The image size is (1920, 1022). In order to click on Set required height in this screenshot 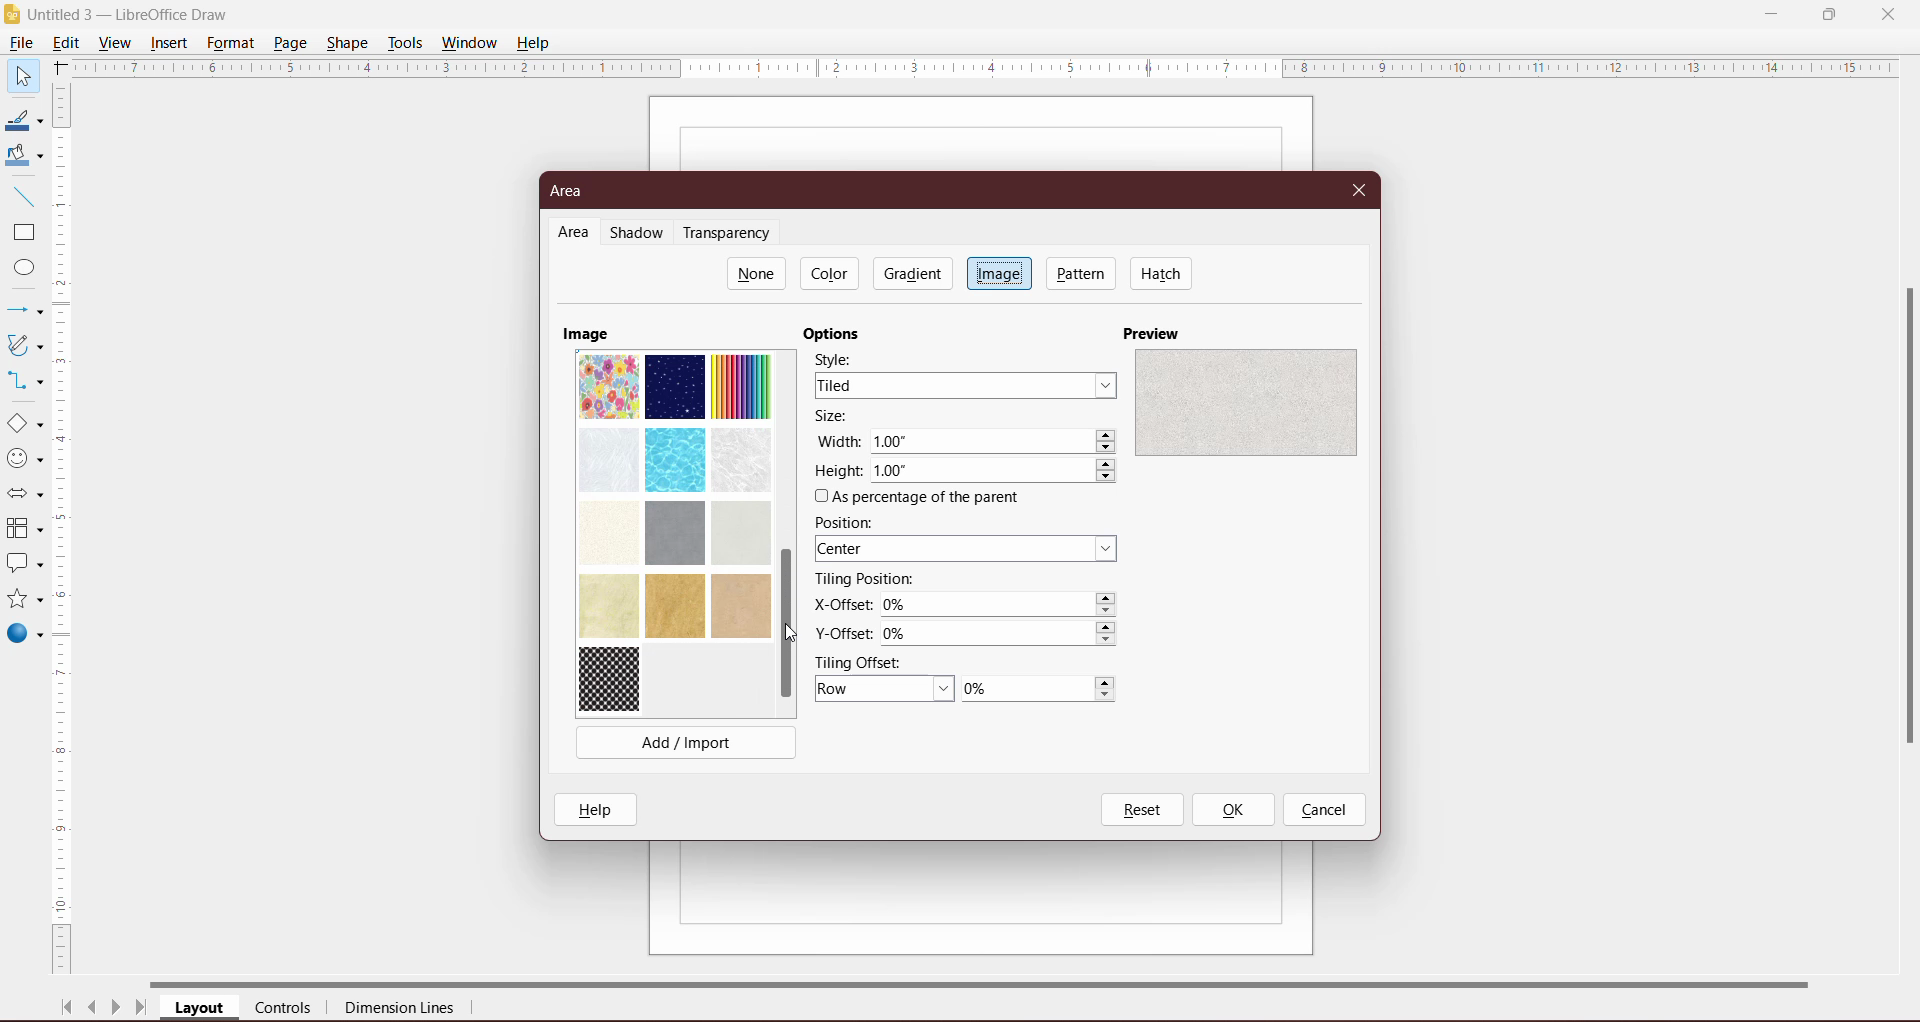, I will do `click(995, 472)`.